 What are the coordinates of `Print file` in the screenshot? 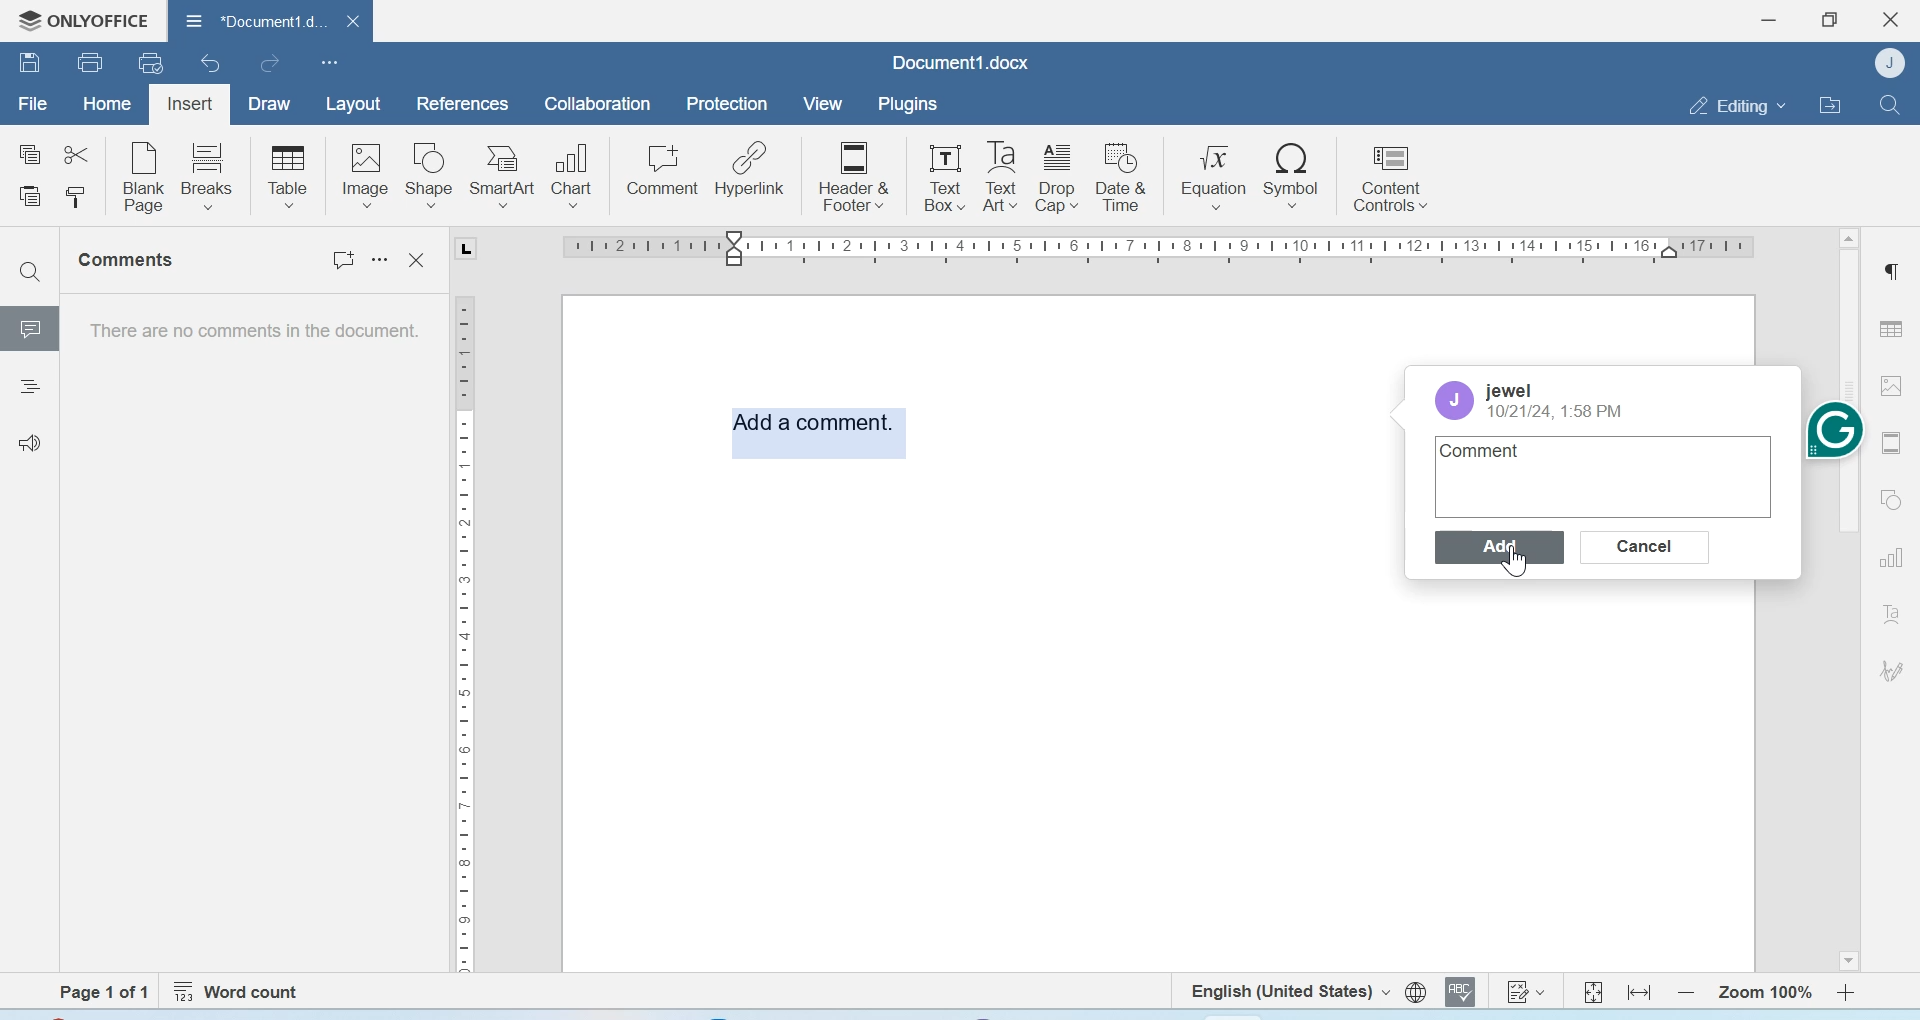 It's located at (93, 62).